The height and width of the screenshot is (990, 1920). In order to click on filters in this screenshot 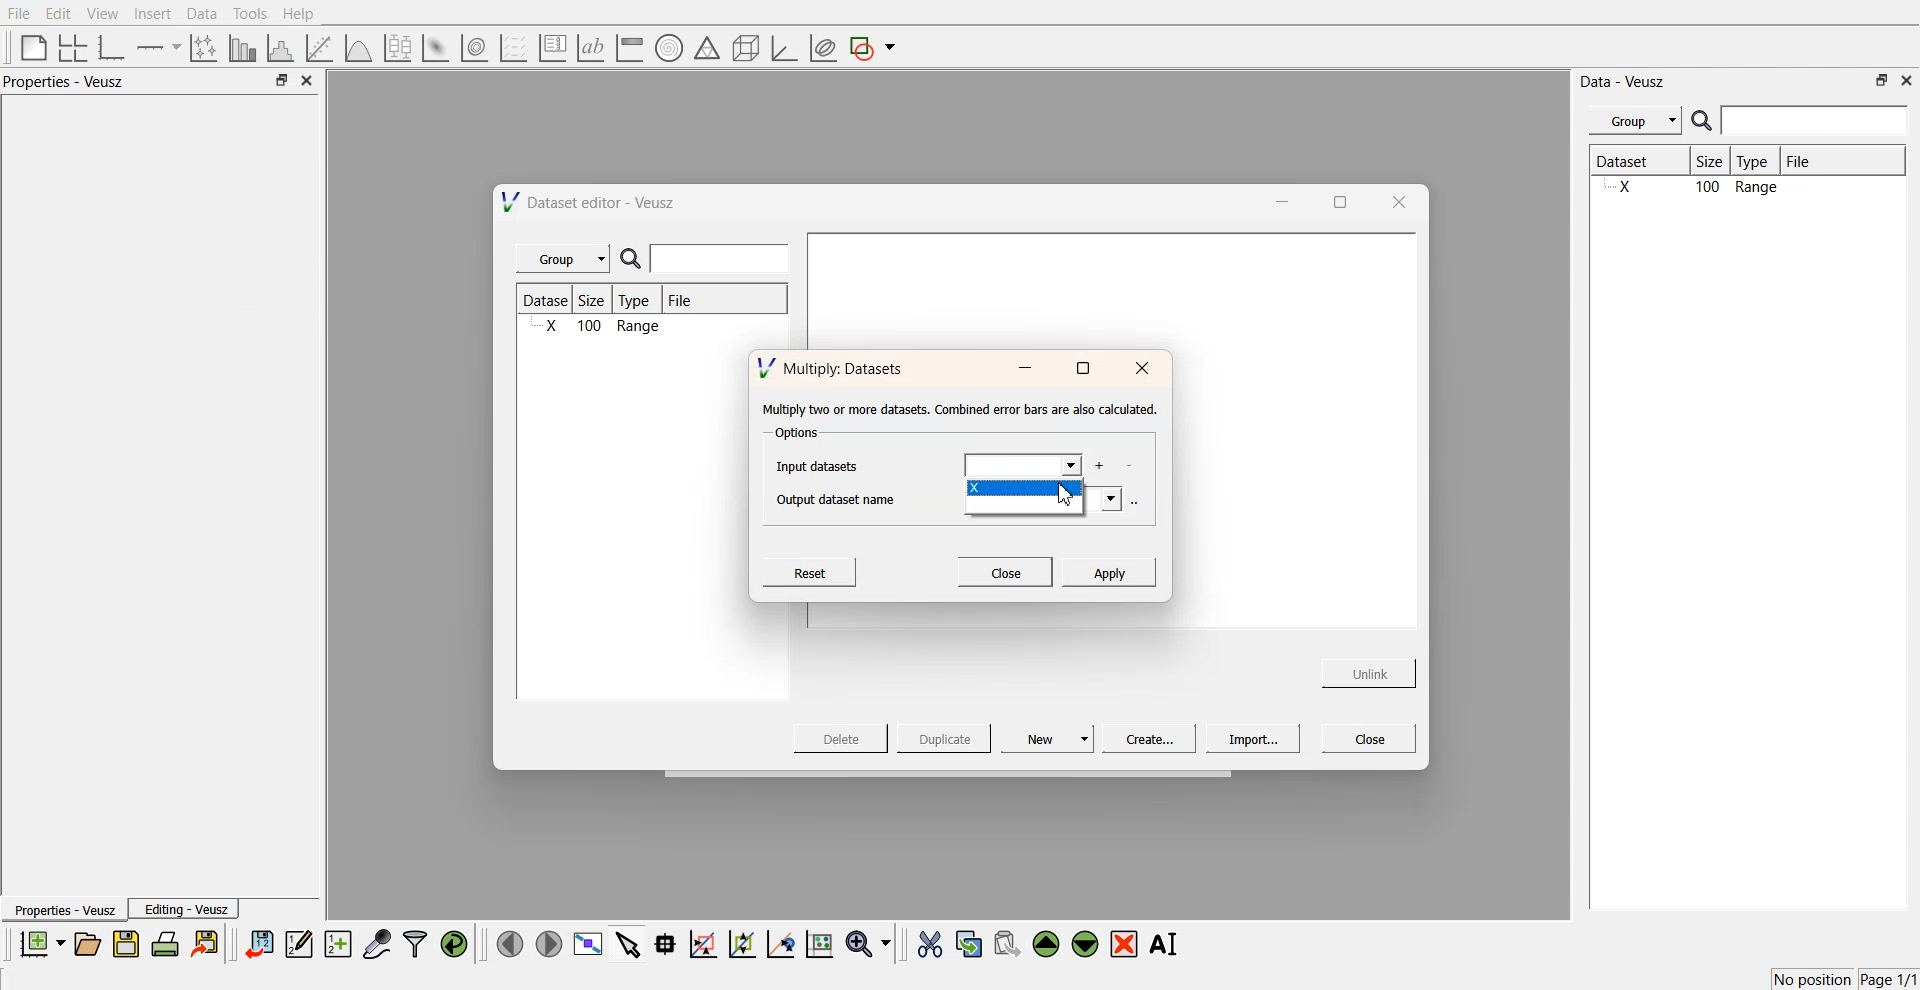, I will do `click(413, 944)`.